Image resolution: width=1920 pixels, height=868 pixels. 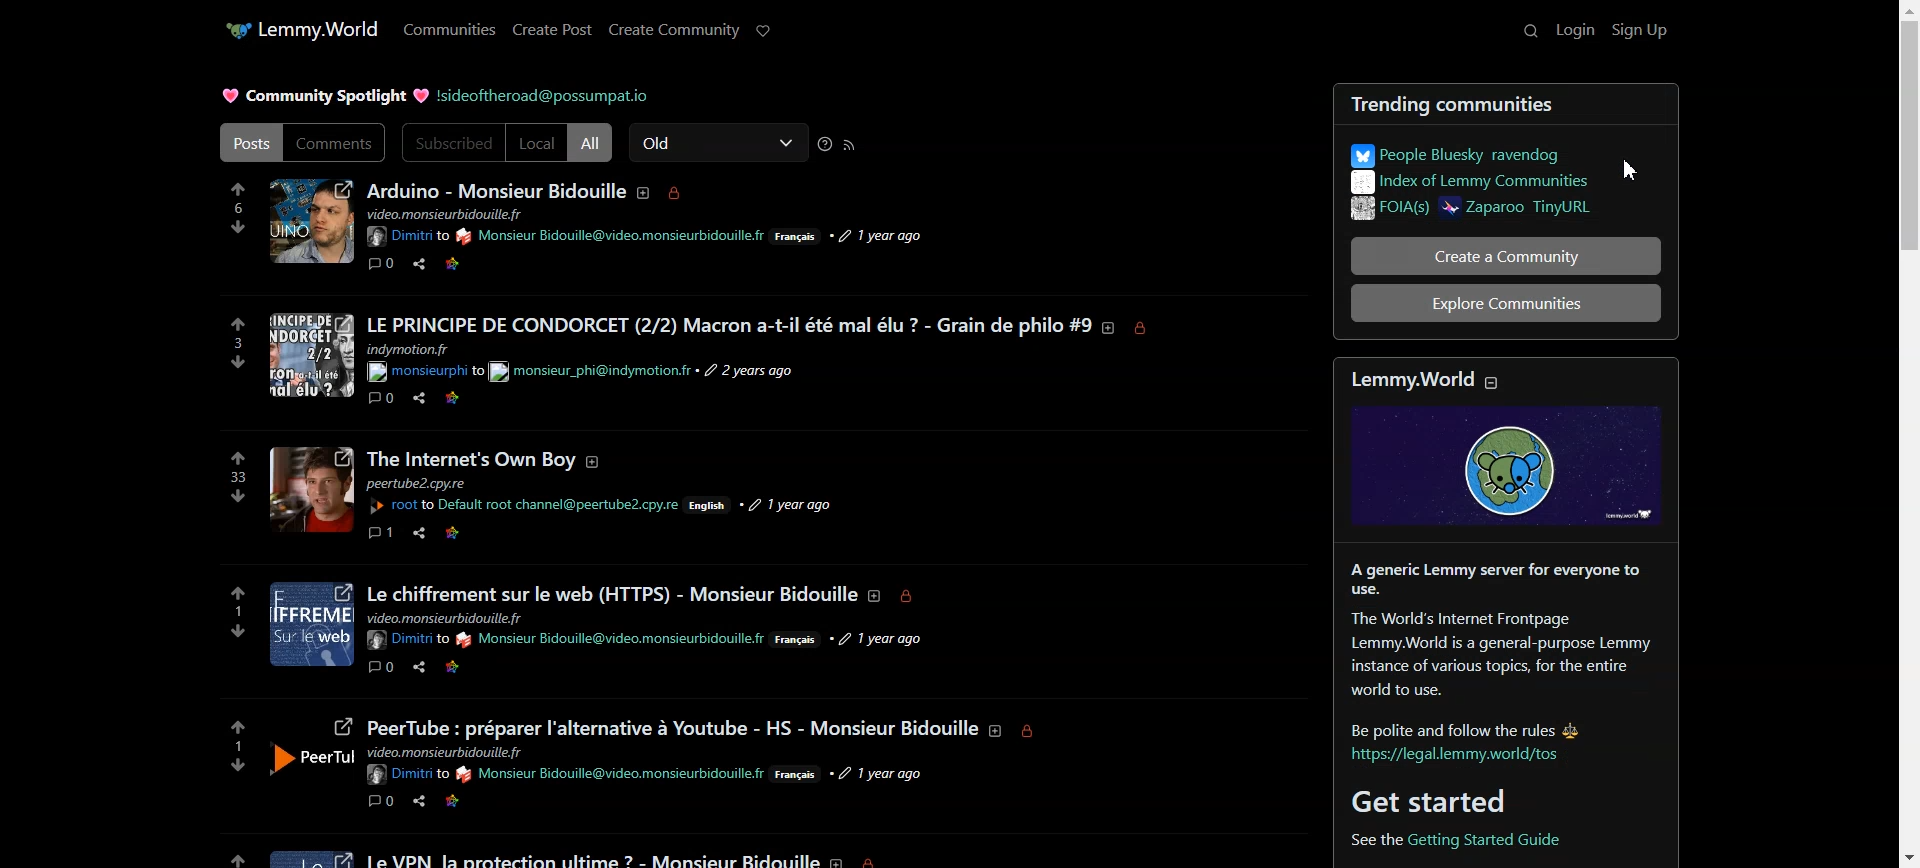 What do you see at coordinates (471, 460) in the screenshot?
I see `Profile picture` at bounding box center [471, 460].